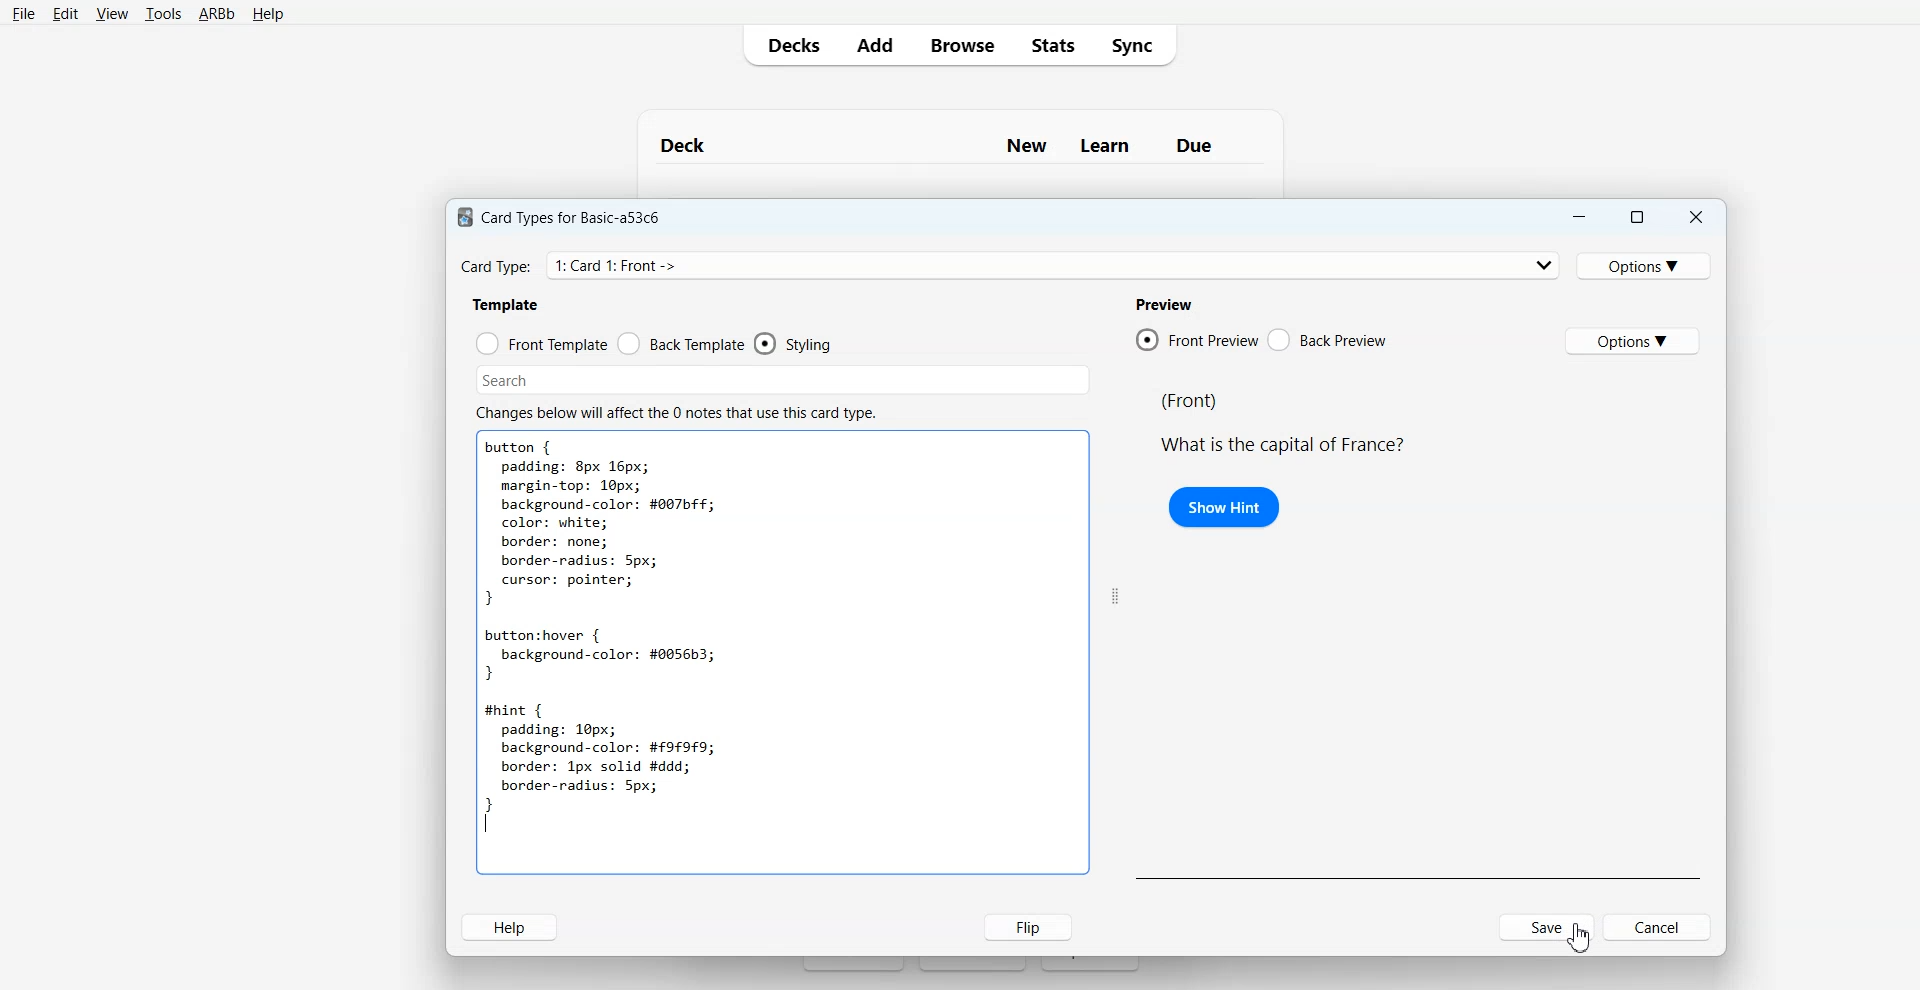 The height and width of the screenshot is (990, 1920). Describe the element at coordinates (795, 344) in the screenshot. I see `Styling` at that location.